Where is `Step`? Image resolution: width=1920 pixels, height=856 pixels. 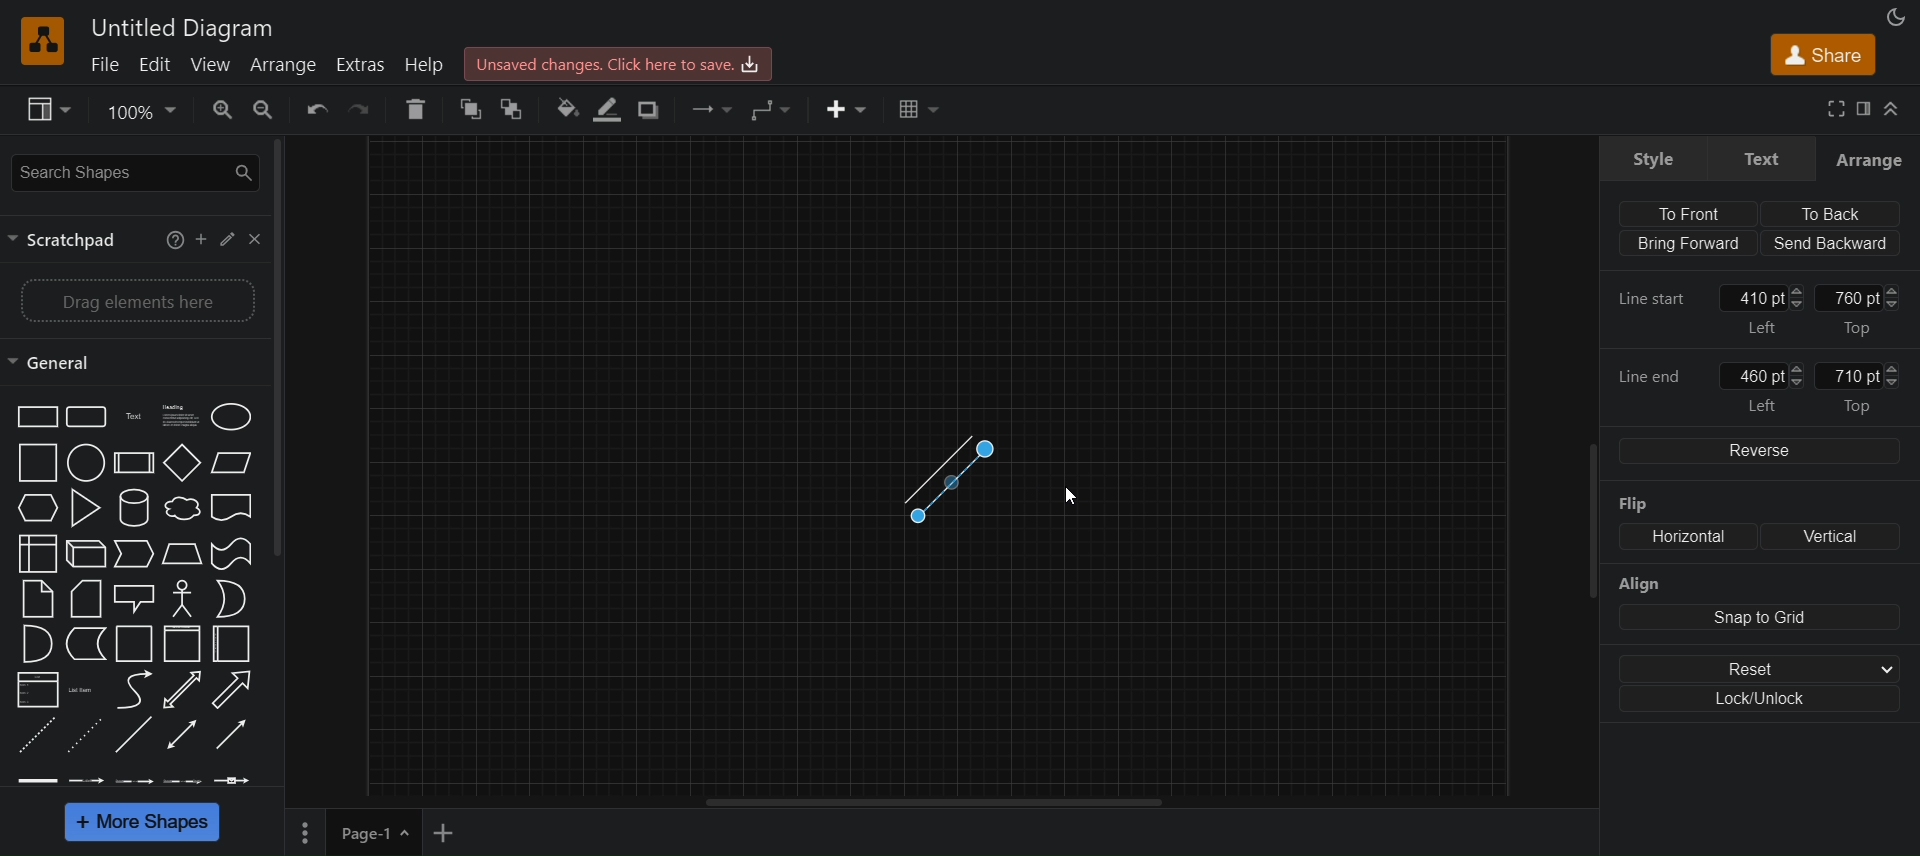 Step is located at coordinates (133, 555).